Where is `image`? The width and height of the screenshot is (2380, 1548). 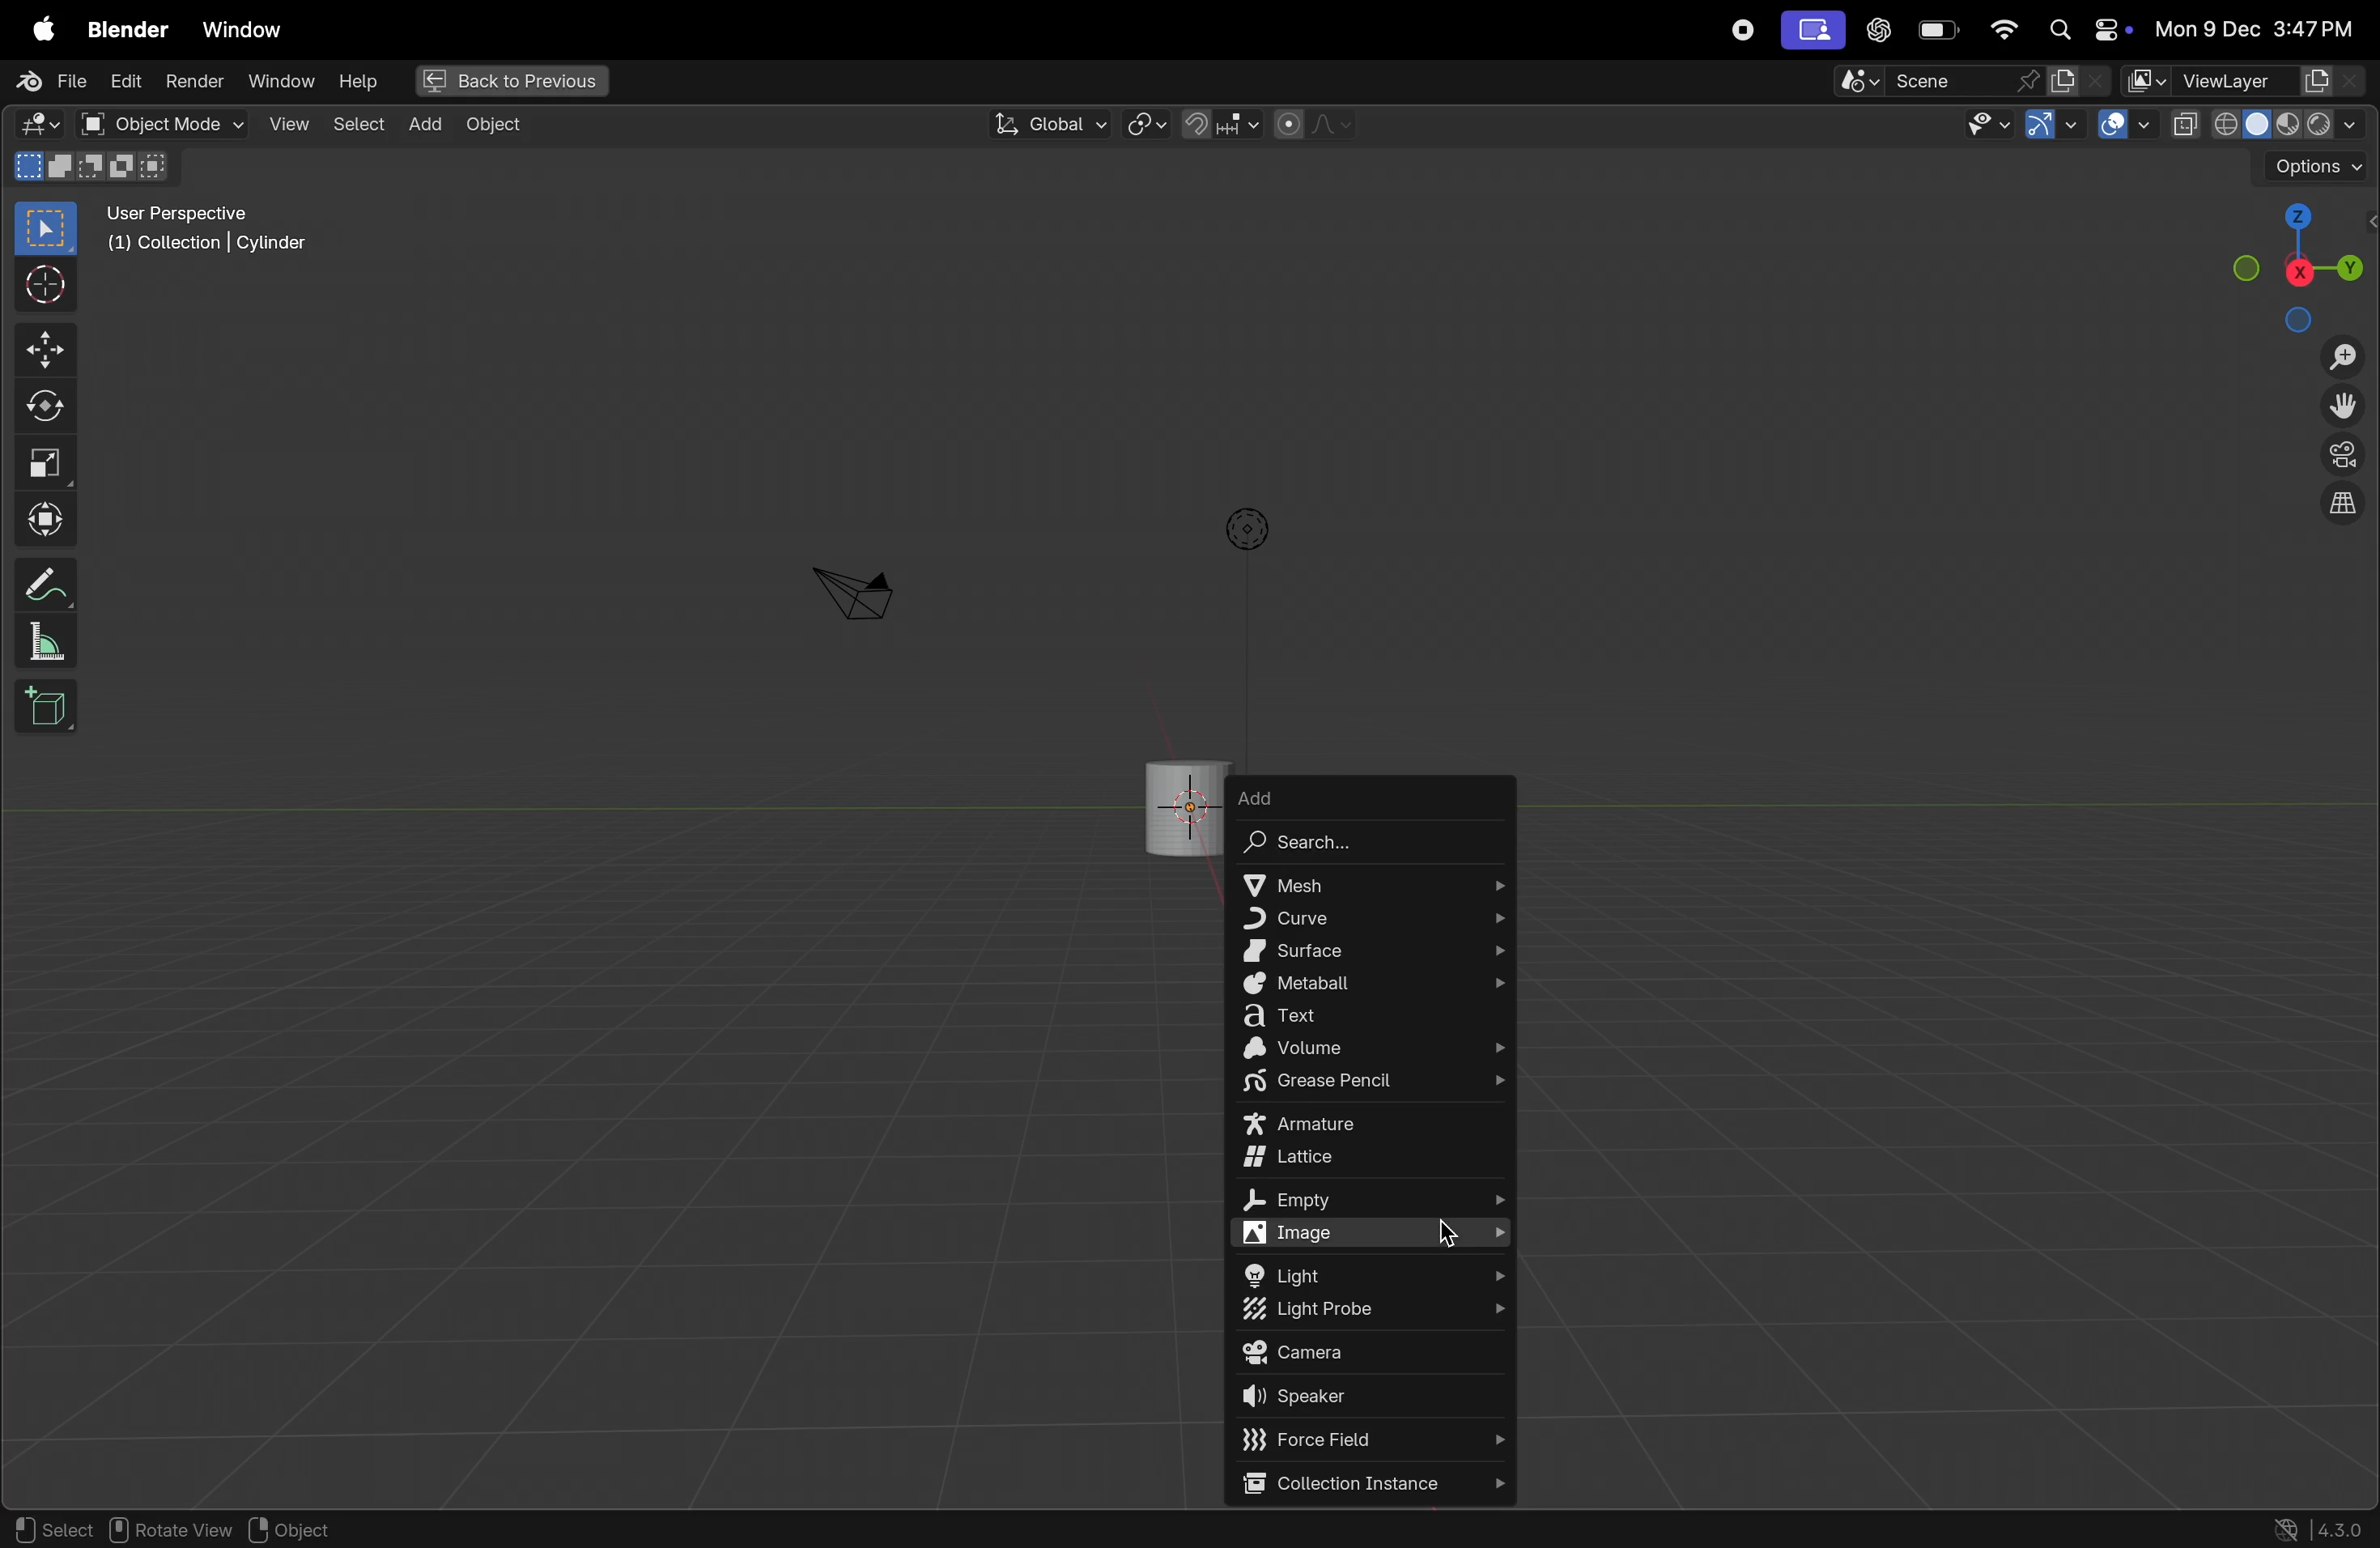 image is located at coordinates (1376, 1233).